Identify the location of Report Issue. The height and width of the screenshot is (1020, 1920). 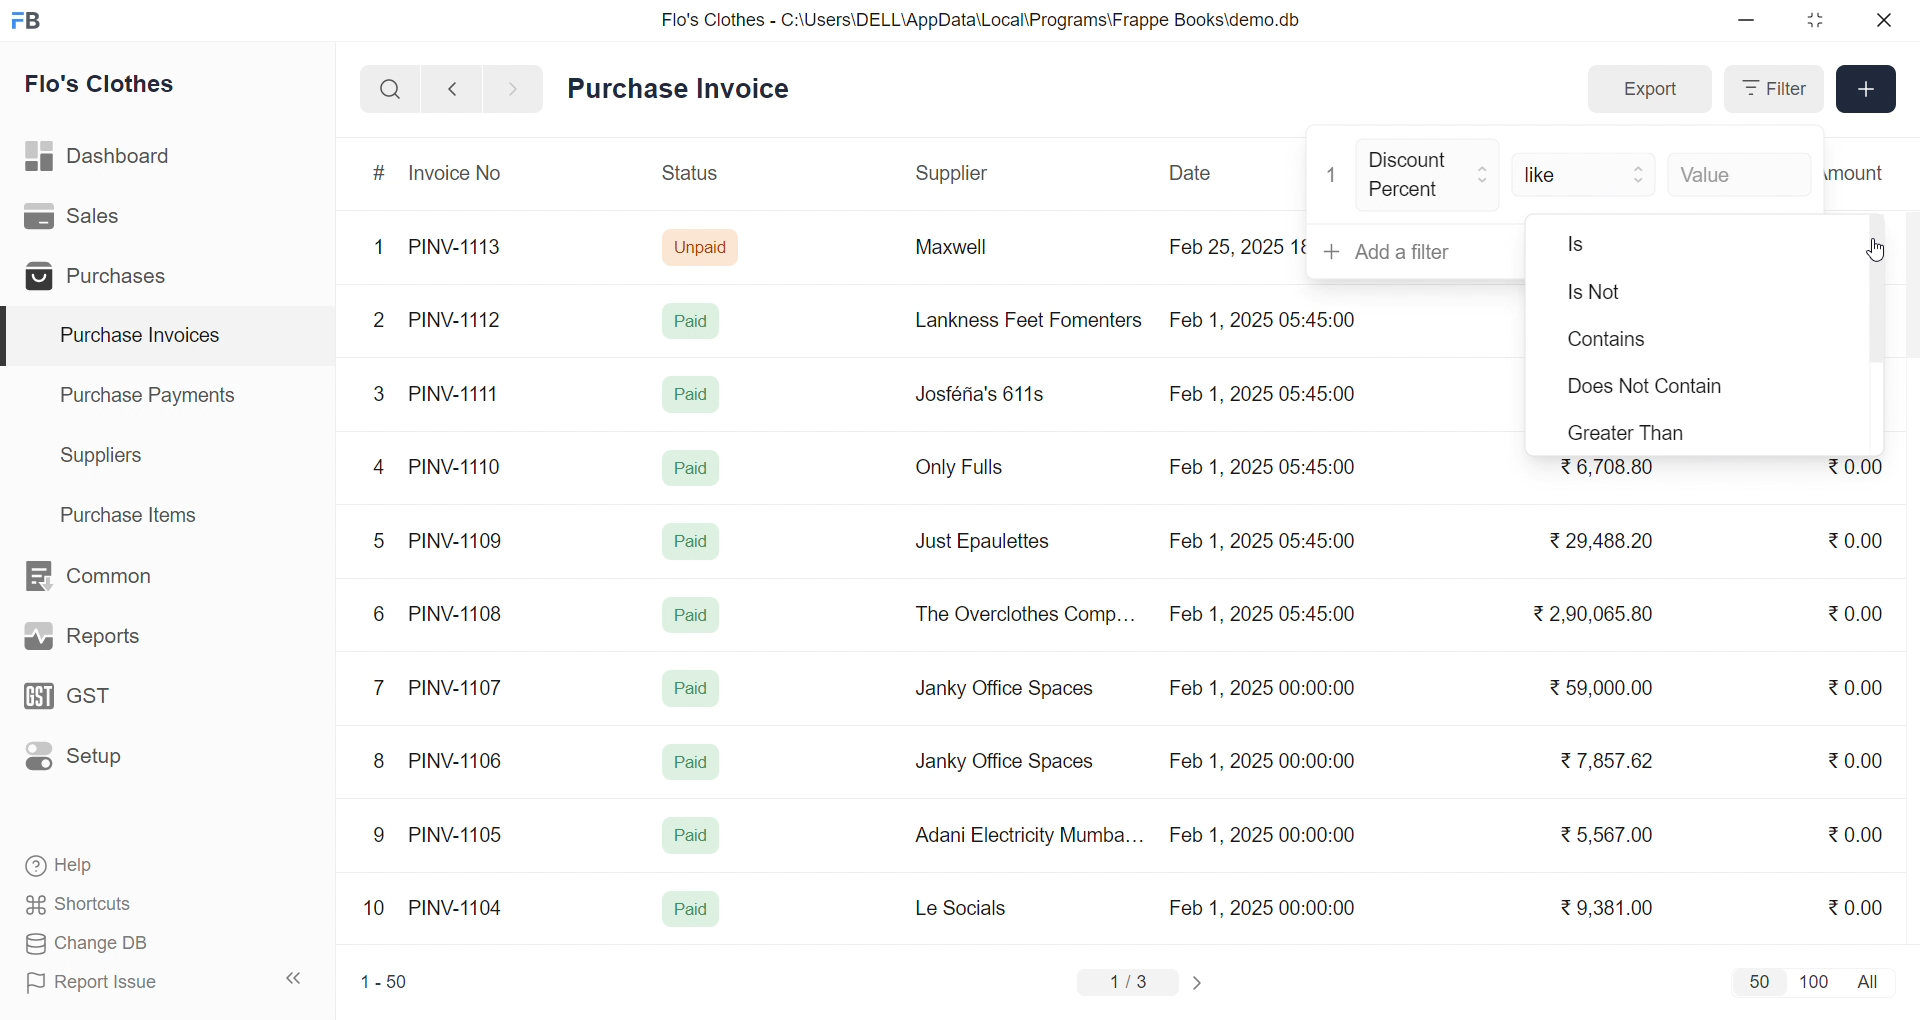
(124, 982).